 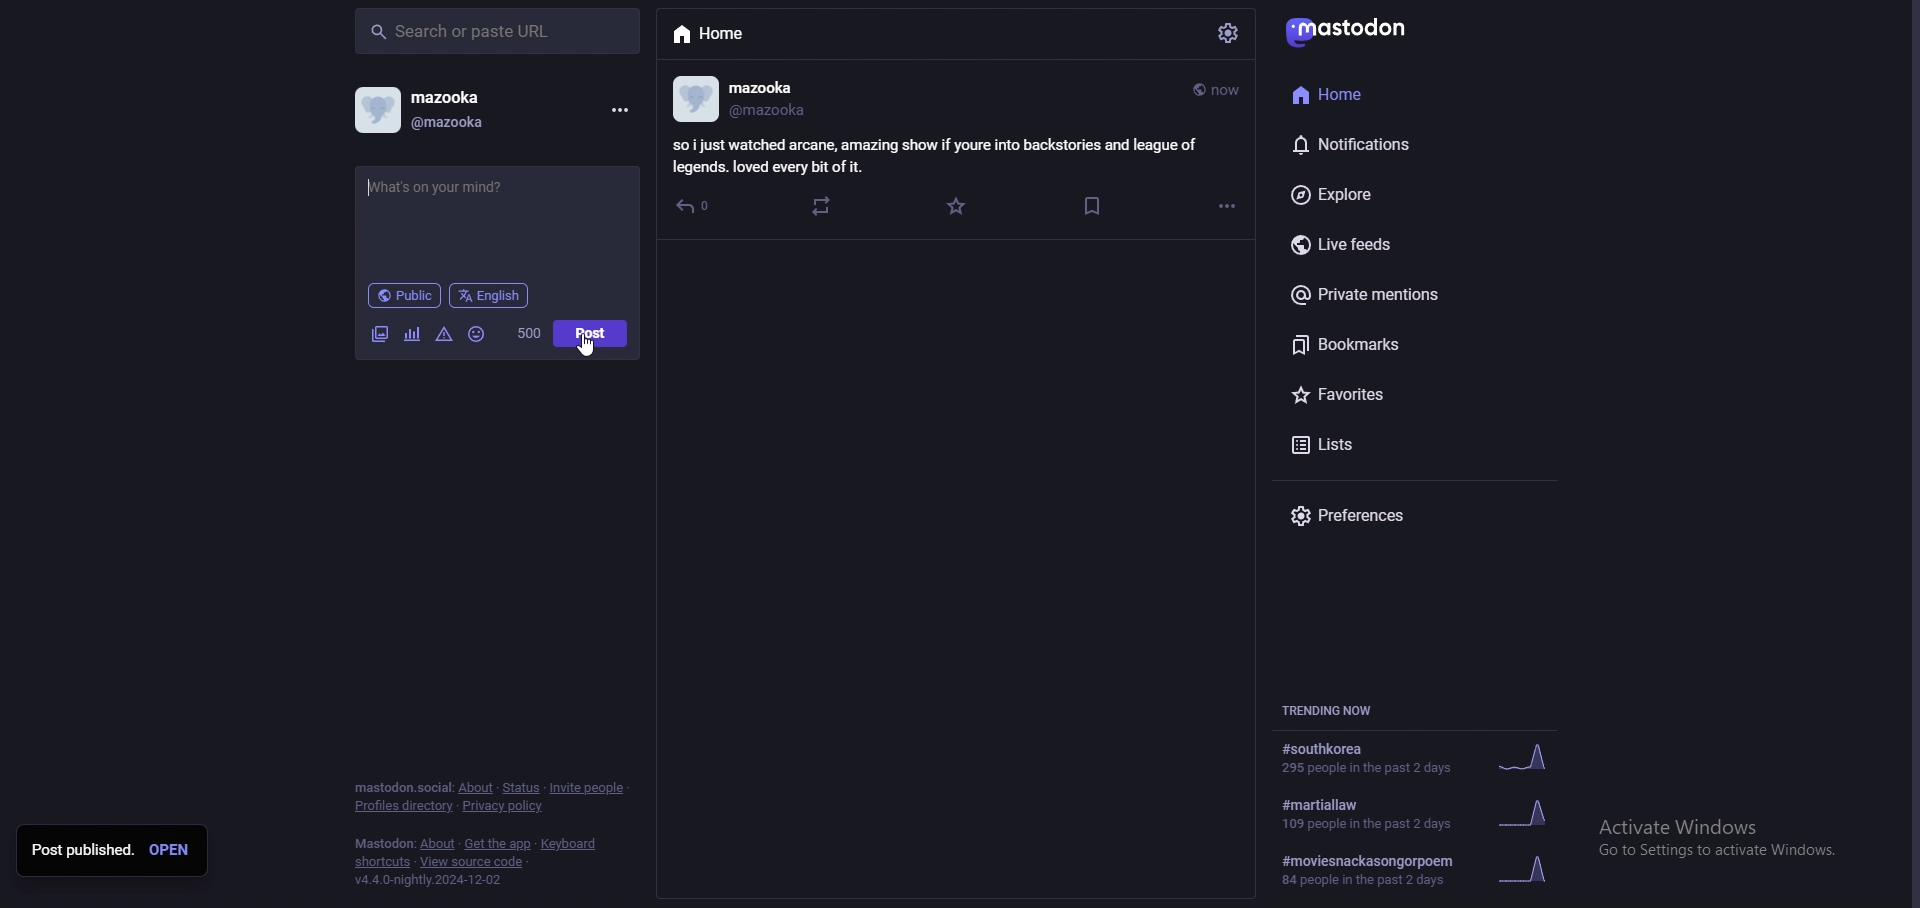 What do you see at coordinates (1405, 514) in the screenshot?
I see `preferences` at bounding box center [1405, 514].